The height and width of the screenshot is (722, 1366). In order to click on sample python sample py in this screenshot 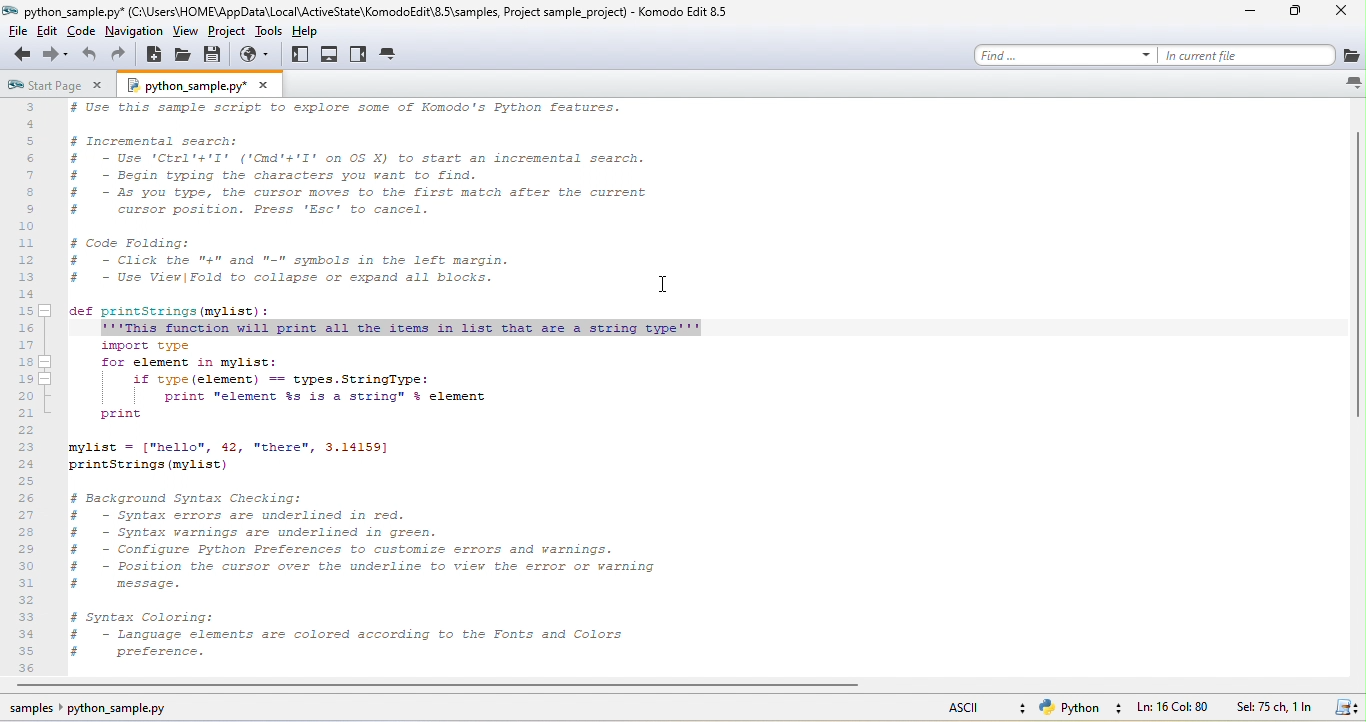, I will do `click(97, 709)`.